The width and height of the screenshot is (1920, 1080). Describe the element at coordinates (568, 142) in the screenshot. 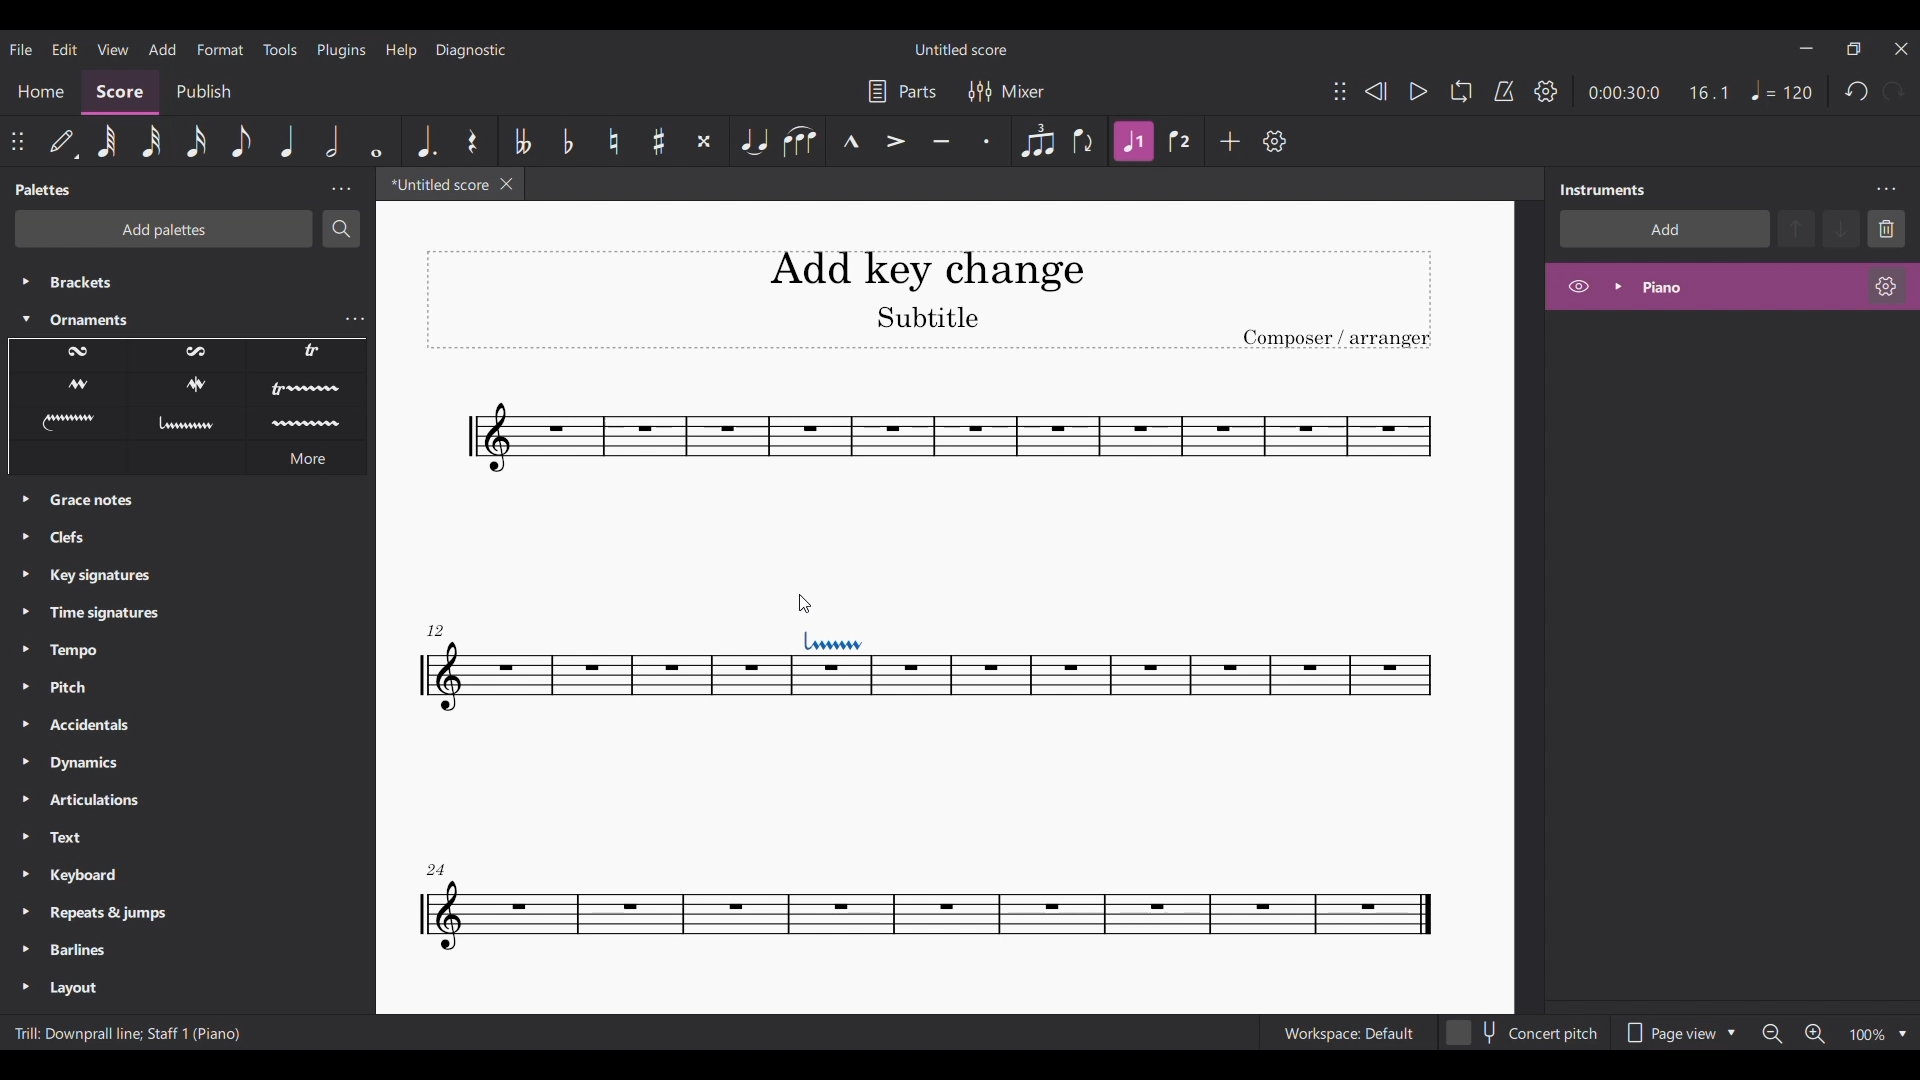

I see `Toggle flat` at that location.